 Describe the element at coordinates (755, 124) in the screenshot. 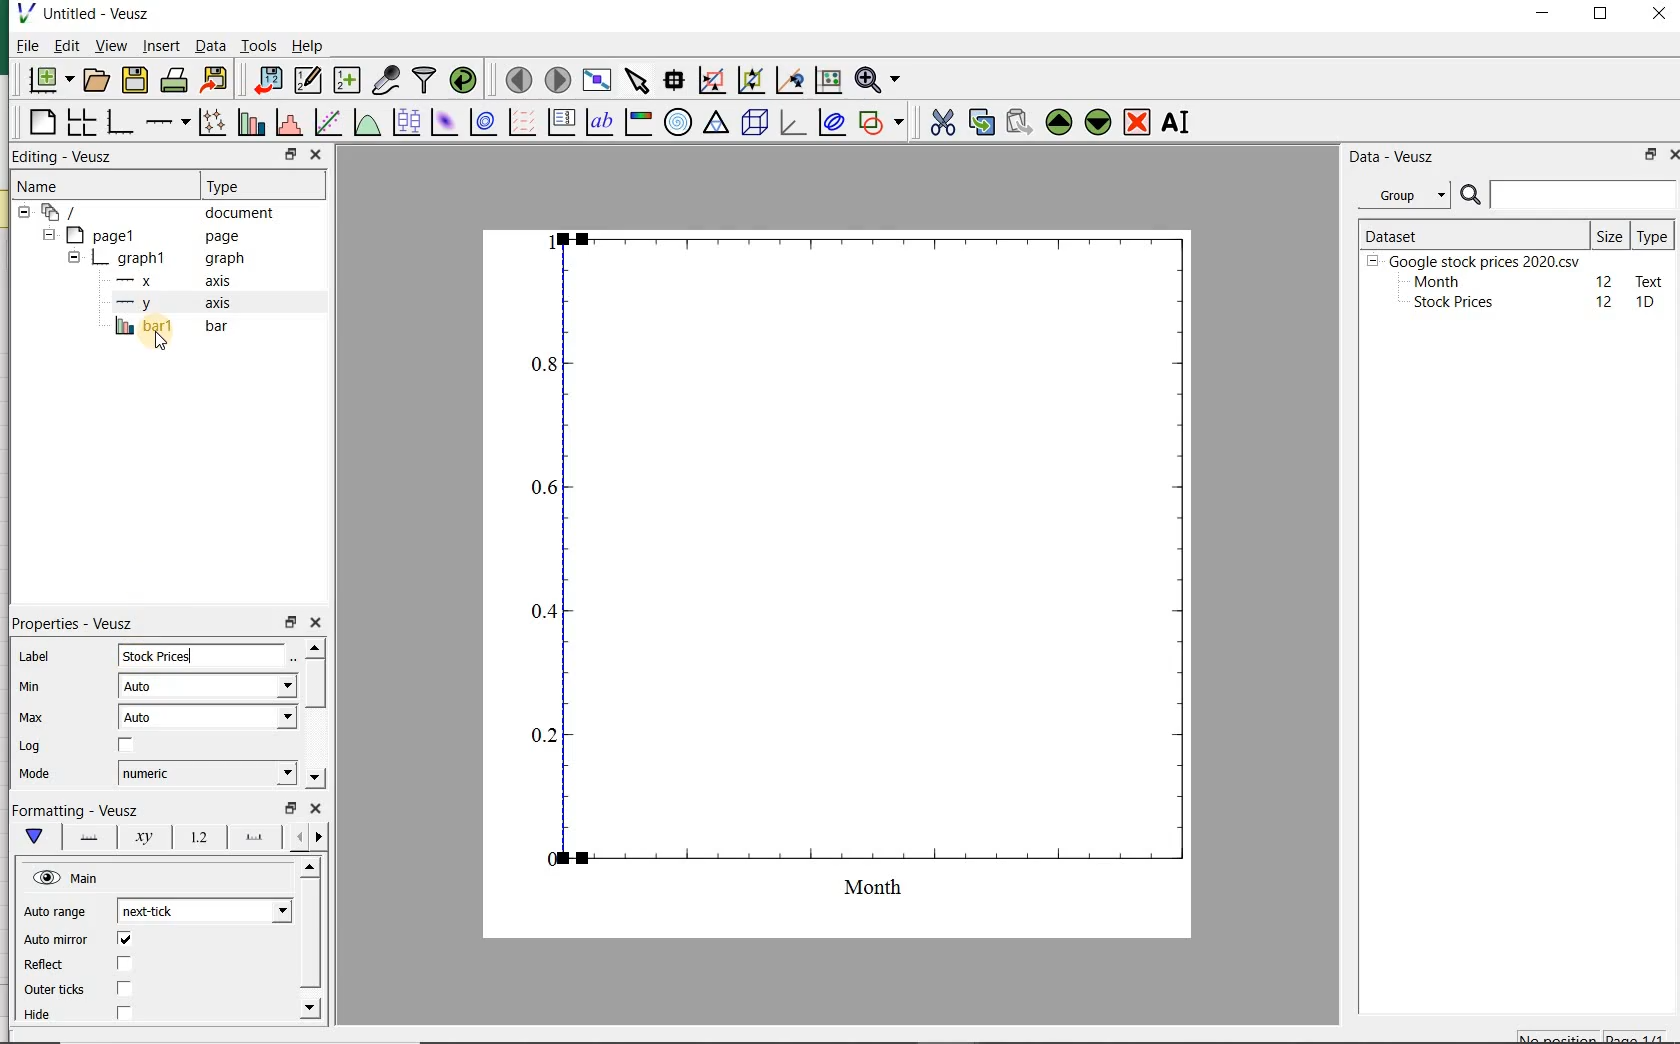

I see `3d scene` at that location.